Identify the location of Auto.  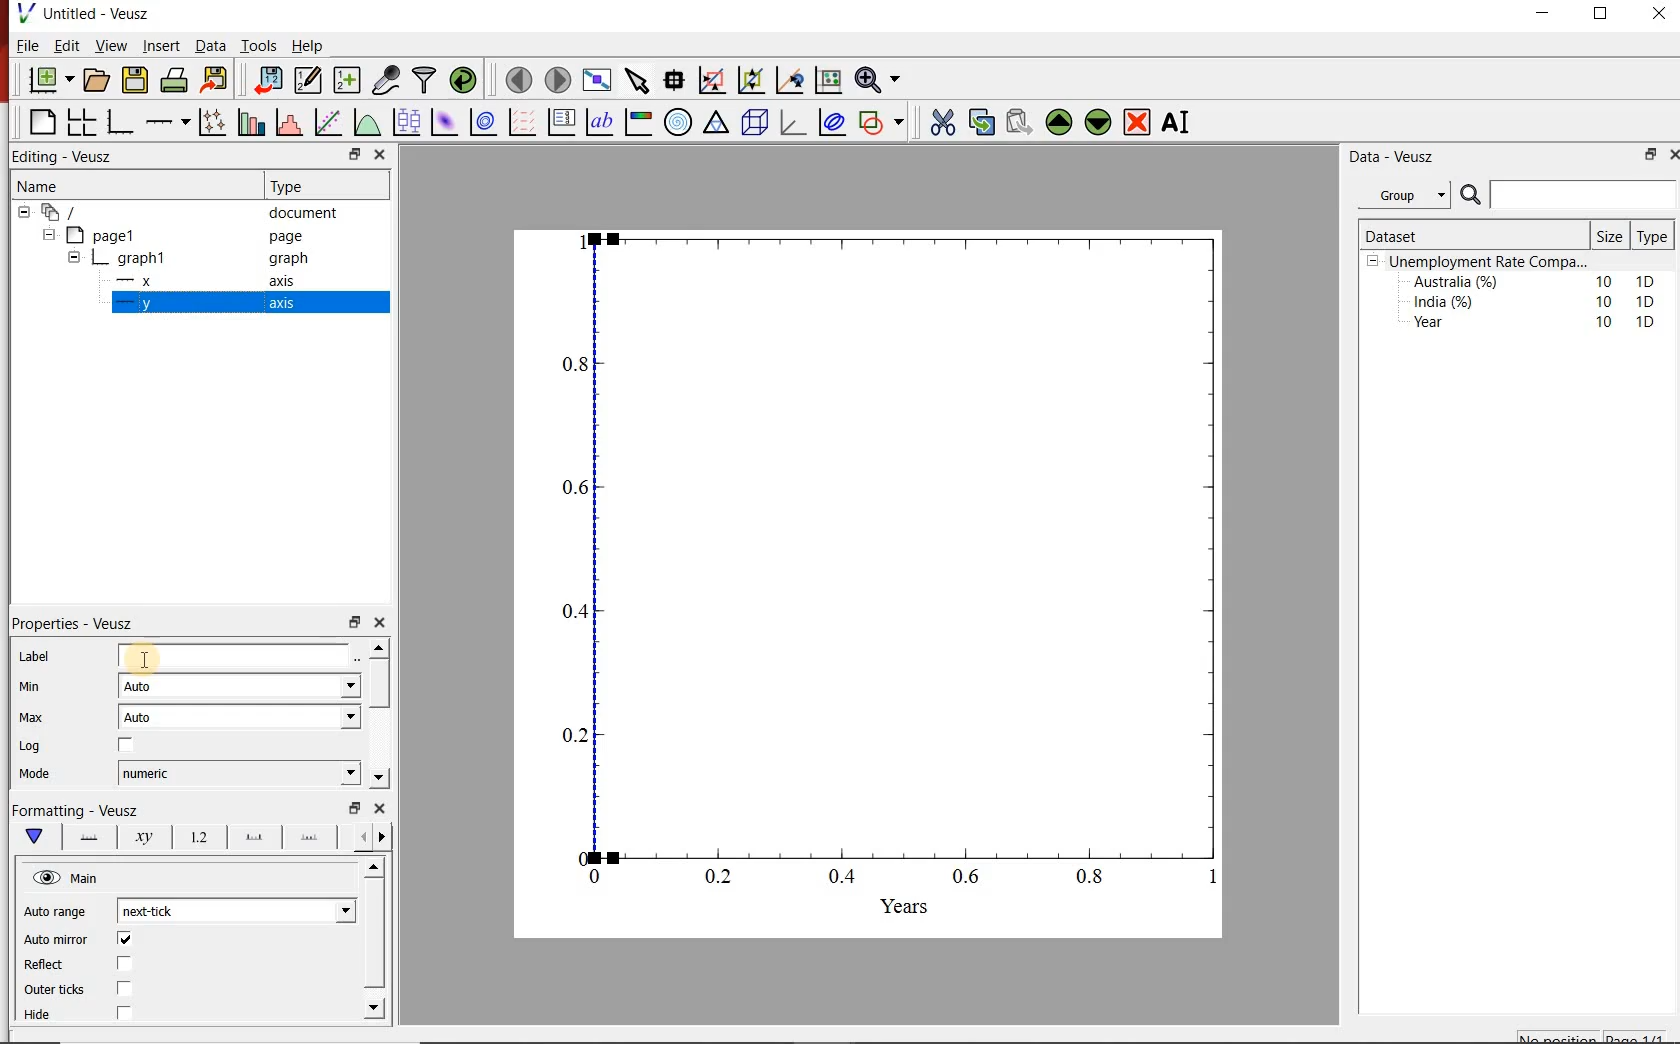
(241, 717).